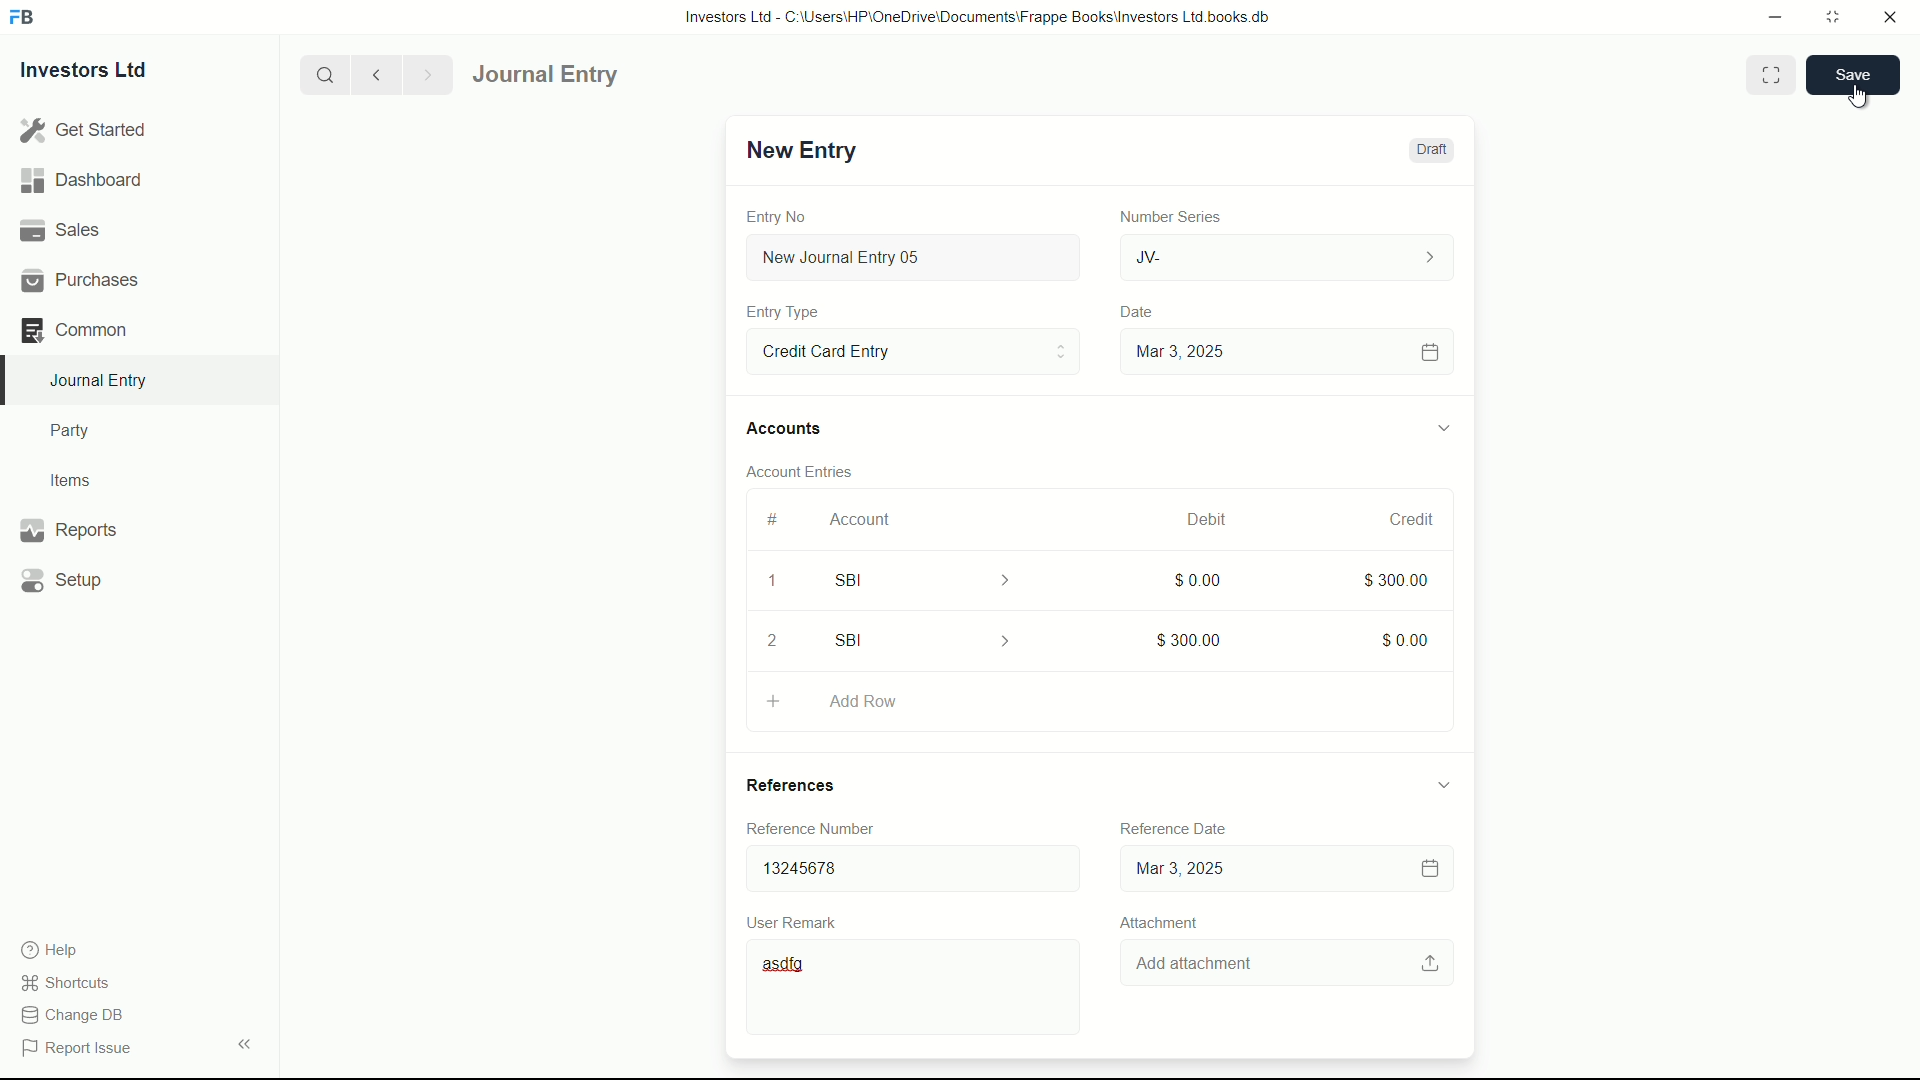 The image size is (1920, 1080). Describe the element at coordinates (603, 75) in the screenshot. I see `journal entry` at that location.